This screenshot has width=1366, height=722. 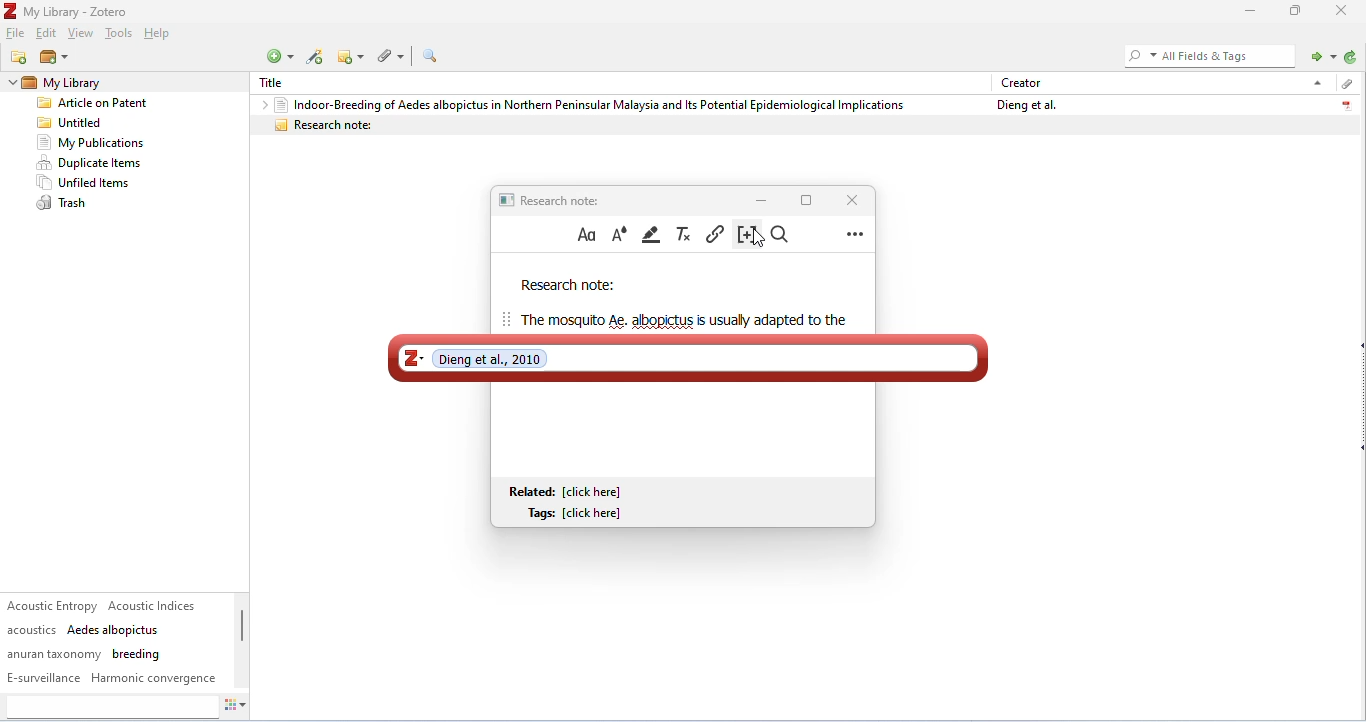 What do you see at coordinates (87, 183) in the screenshot?
I see `unfiled items` at bounding box center [87, 183].